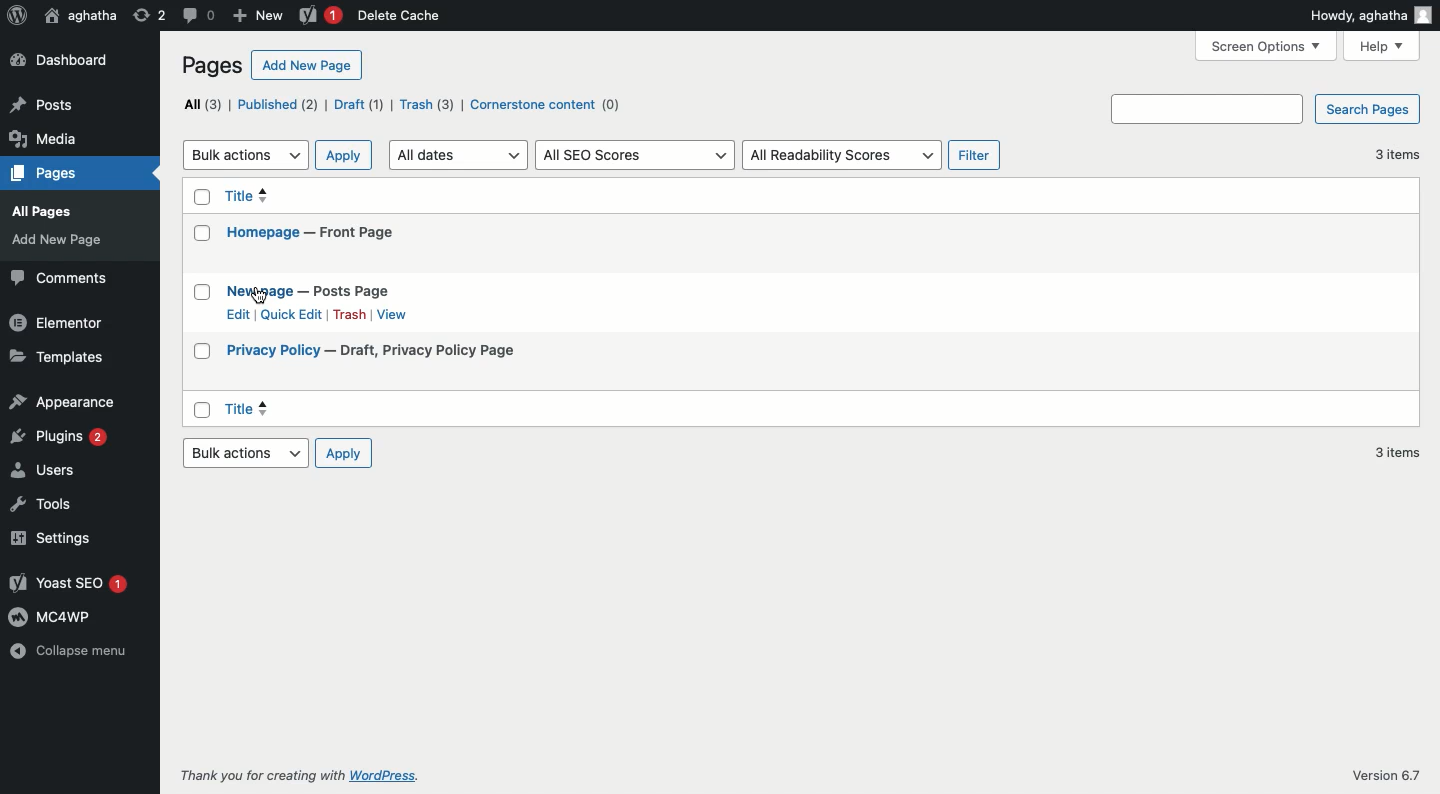  I want to click on checkbox, so click(199, 235).